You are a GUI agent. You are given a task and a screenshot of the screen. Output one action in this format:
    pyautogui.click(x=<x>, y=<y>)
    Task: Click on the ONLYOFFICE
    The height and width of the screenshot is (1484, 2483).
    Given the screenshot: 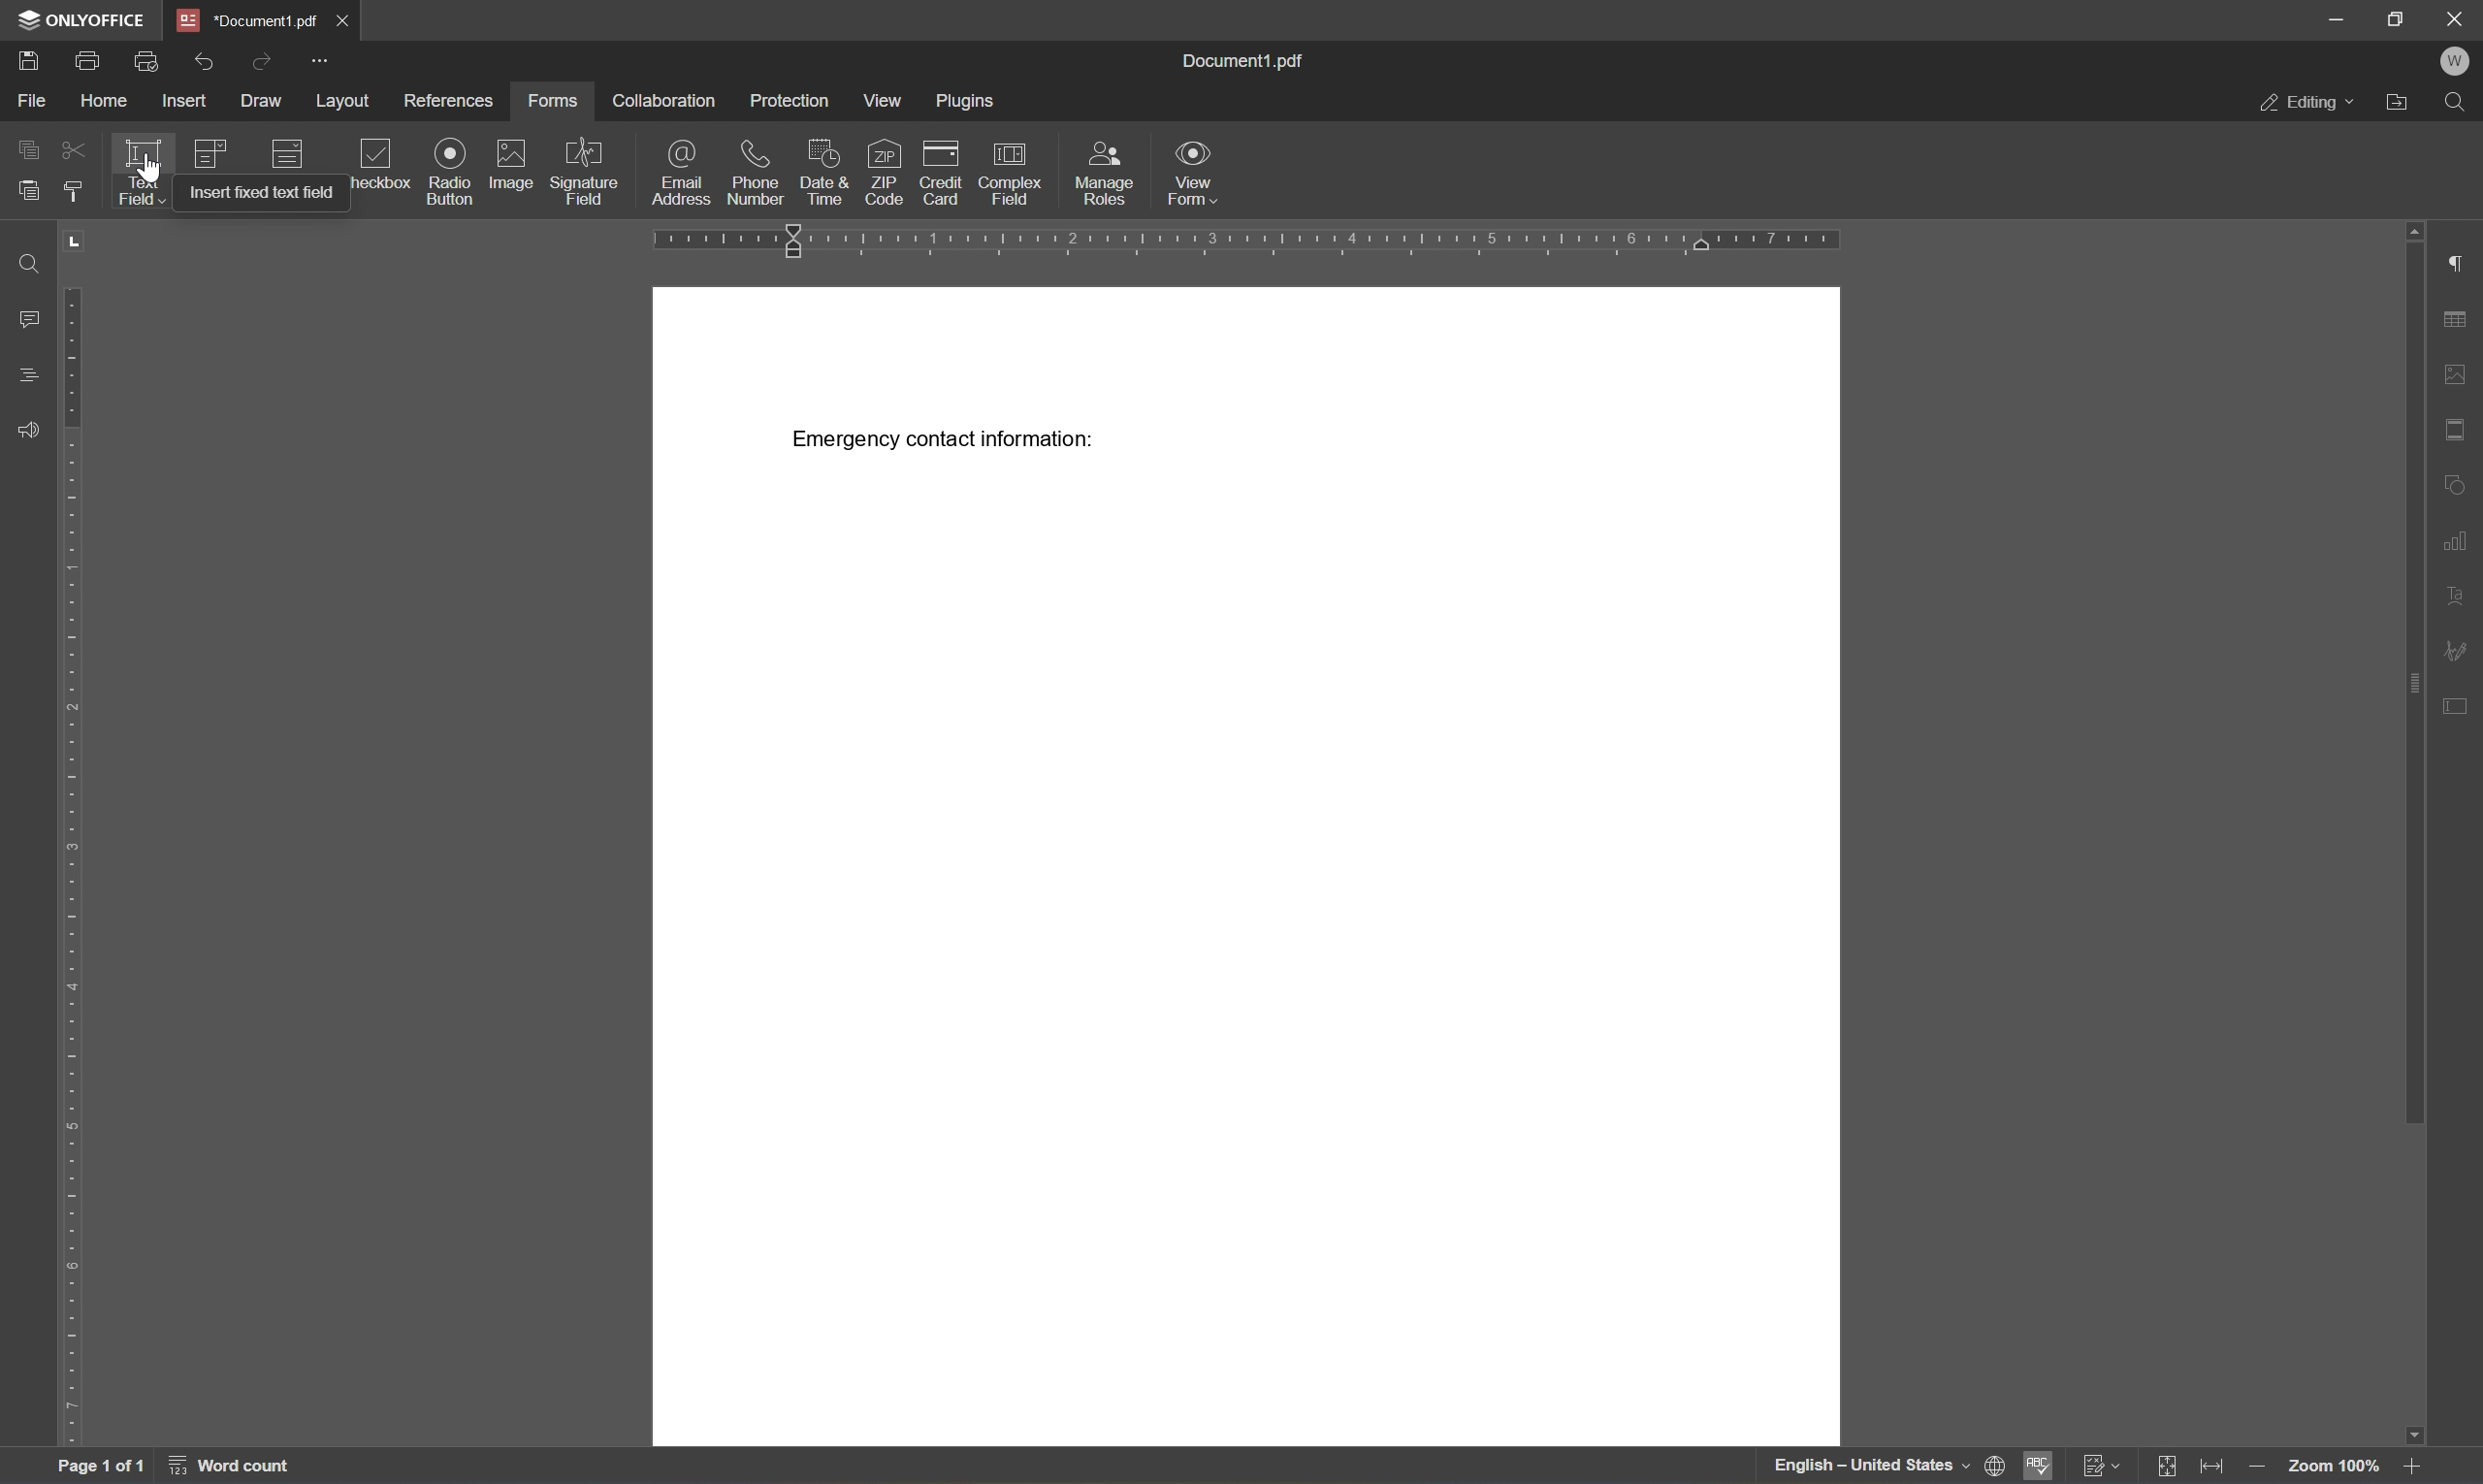 What is the action you would take?
    pyautogui.click(x=78, y=19)
    